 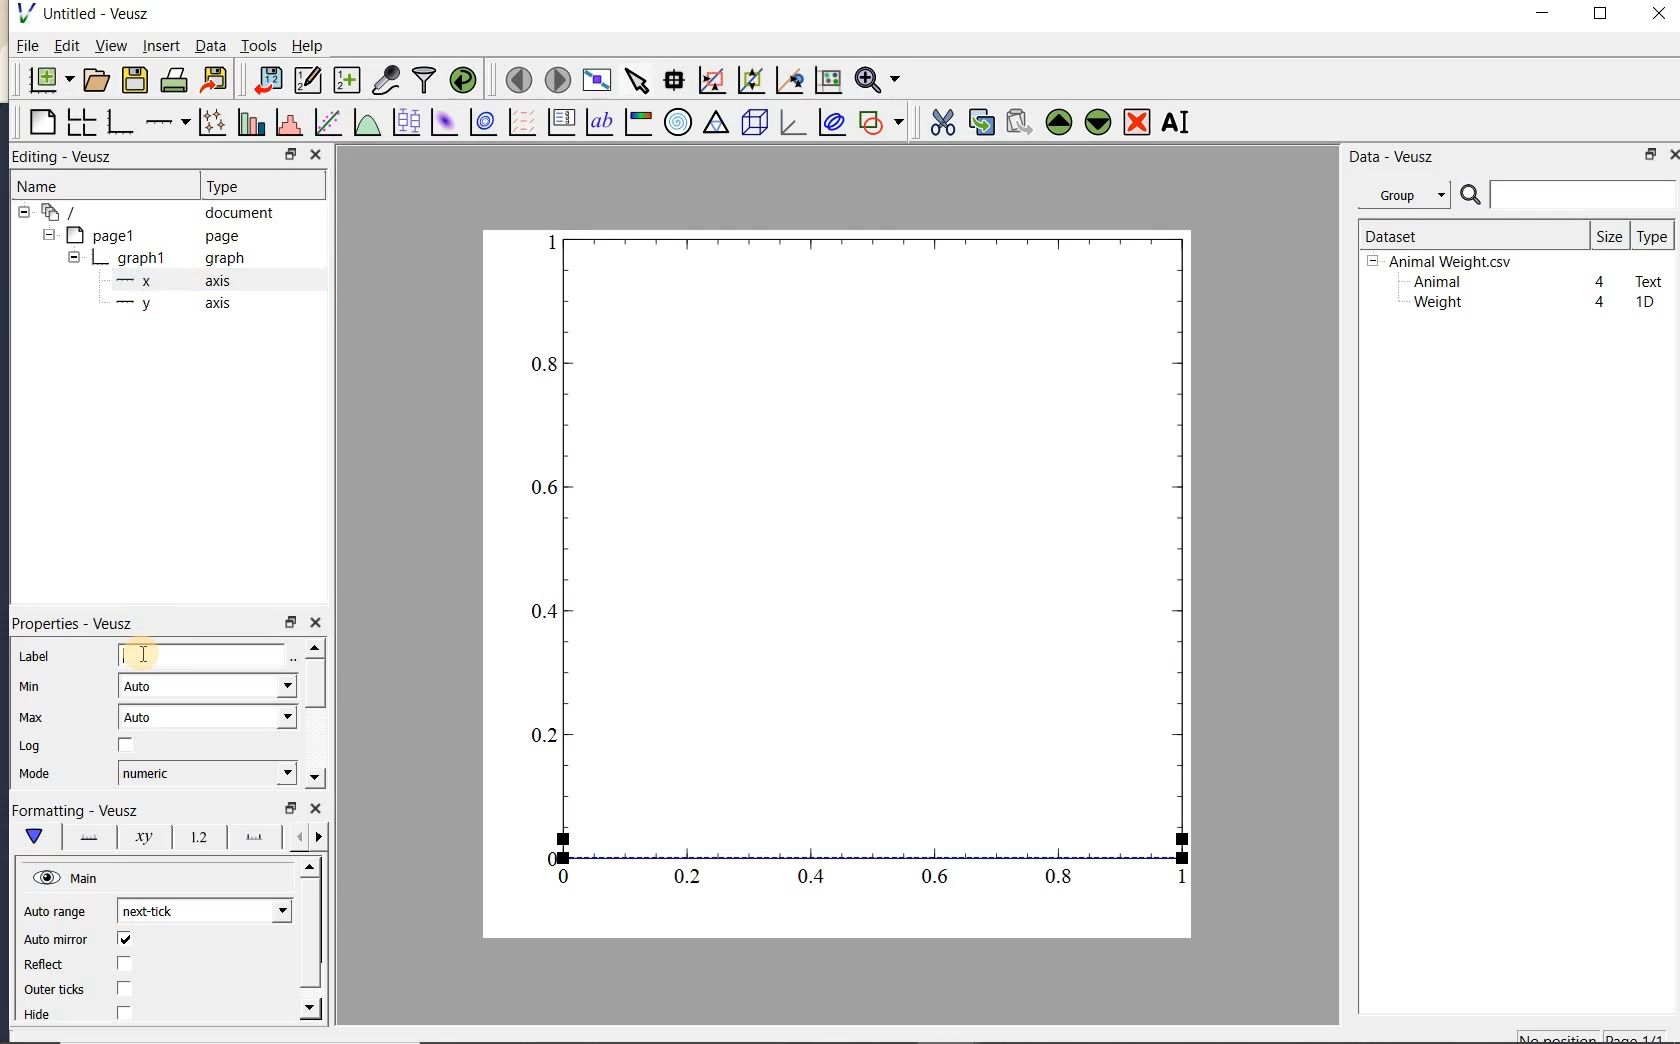 I want to click on plot box plots, so click(x=403, y=123).